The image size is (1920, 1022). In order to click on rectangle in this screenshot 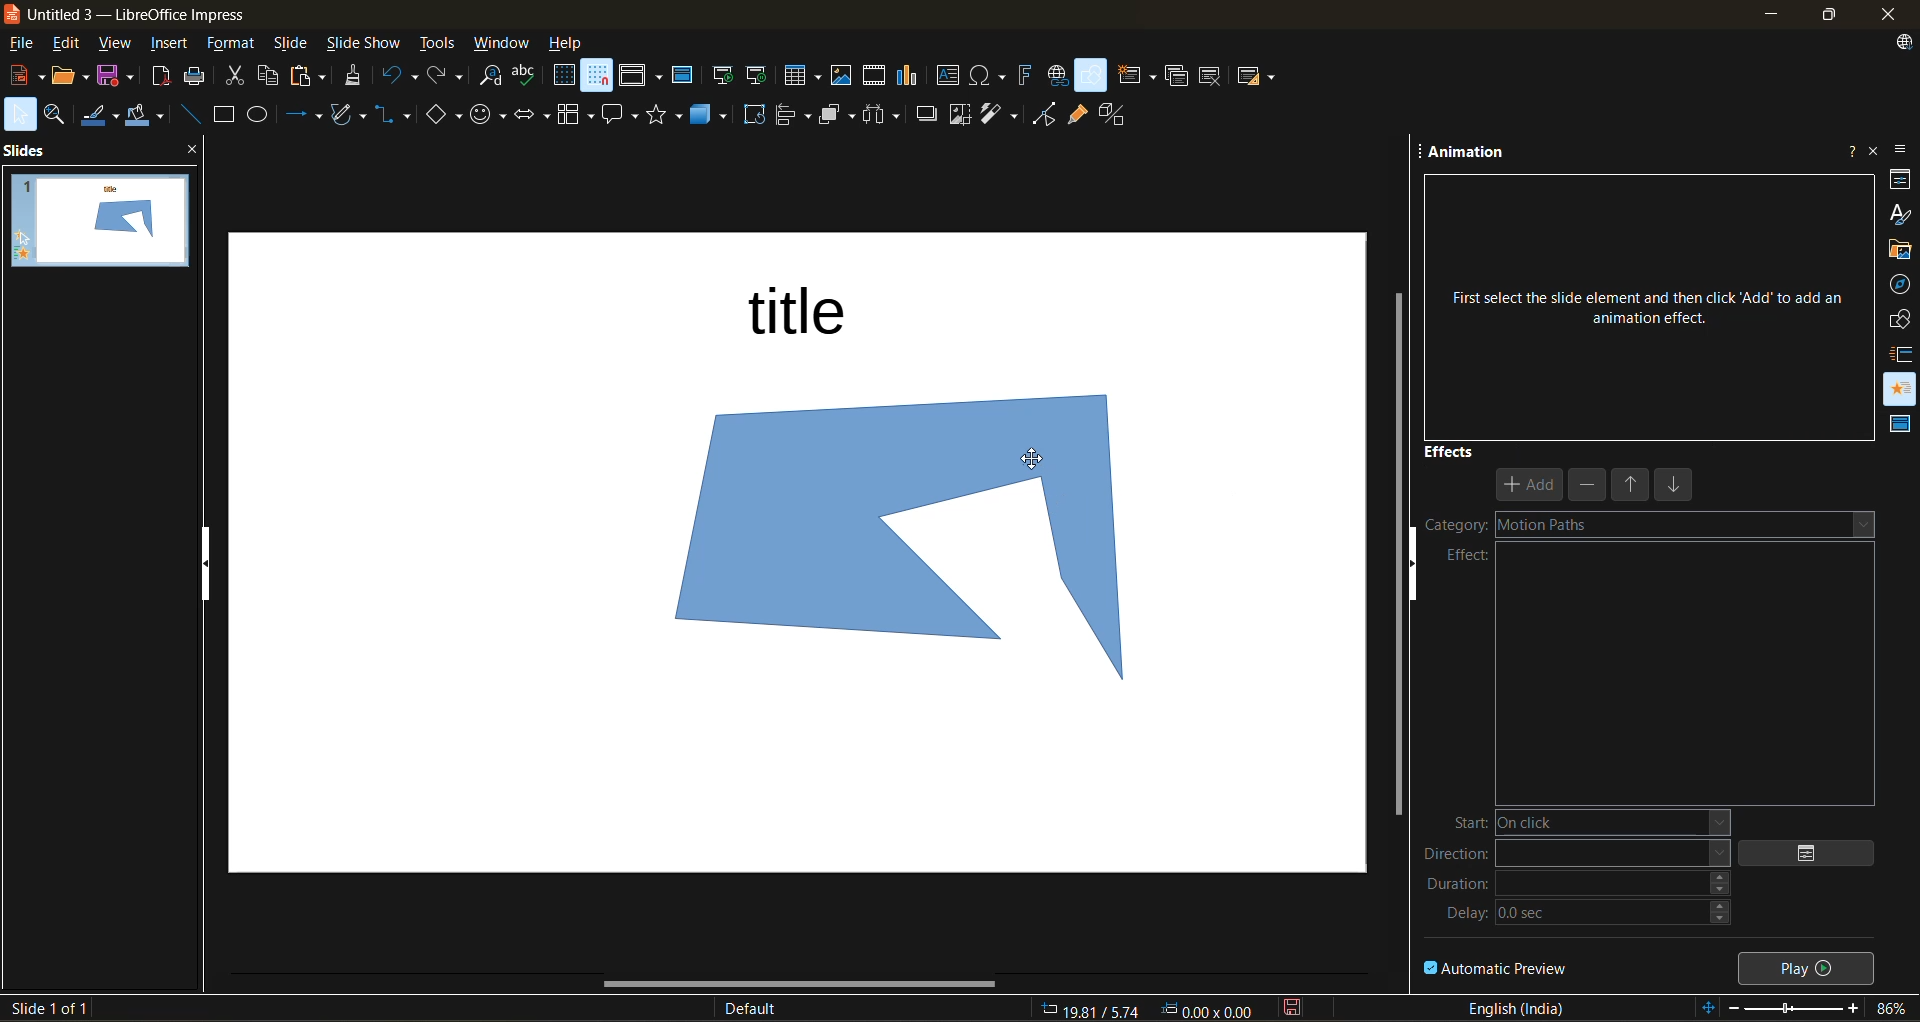, I will do `click(222, 114)`.